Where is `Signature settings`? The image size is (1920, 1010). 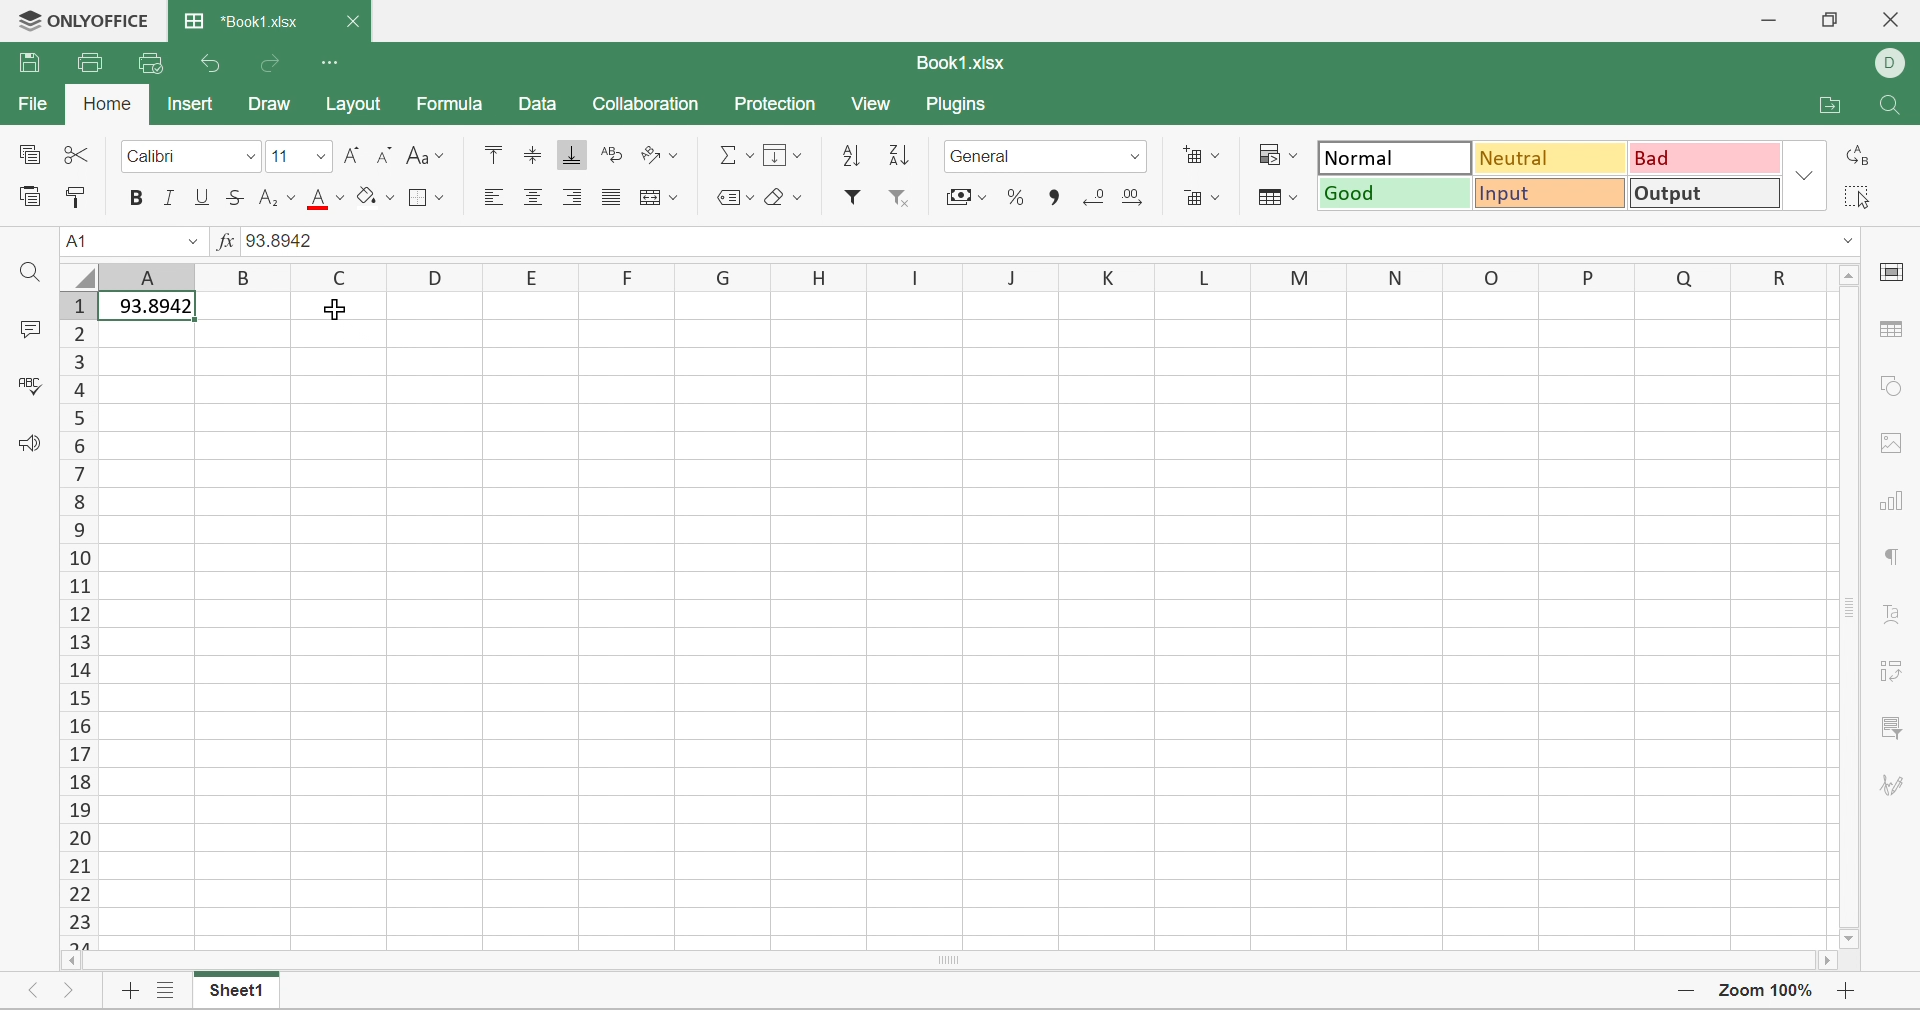 Signature settings is located at coordinates (1895, 788).